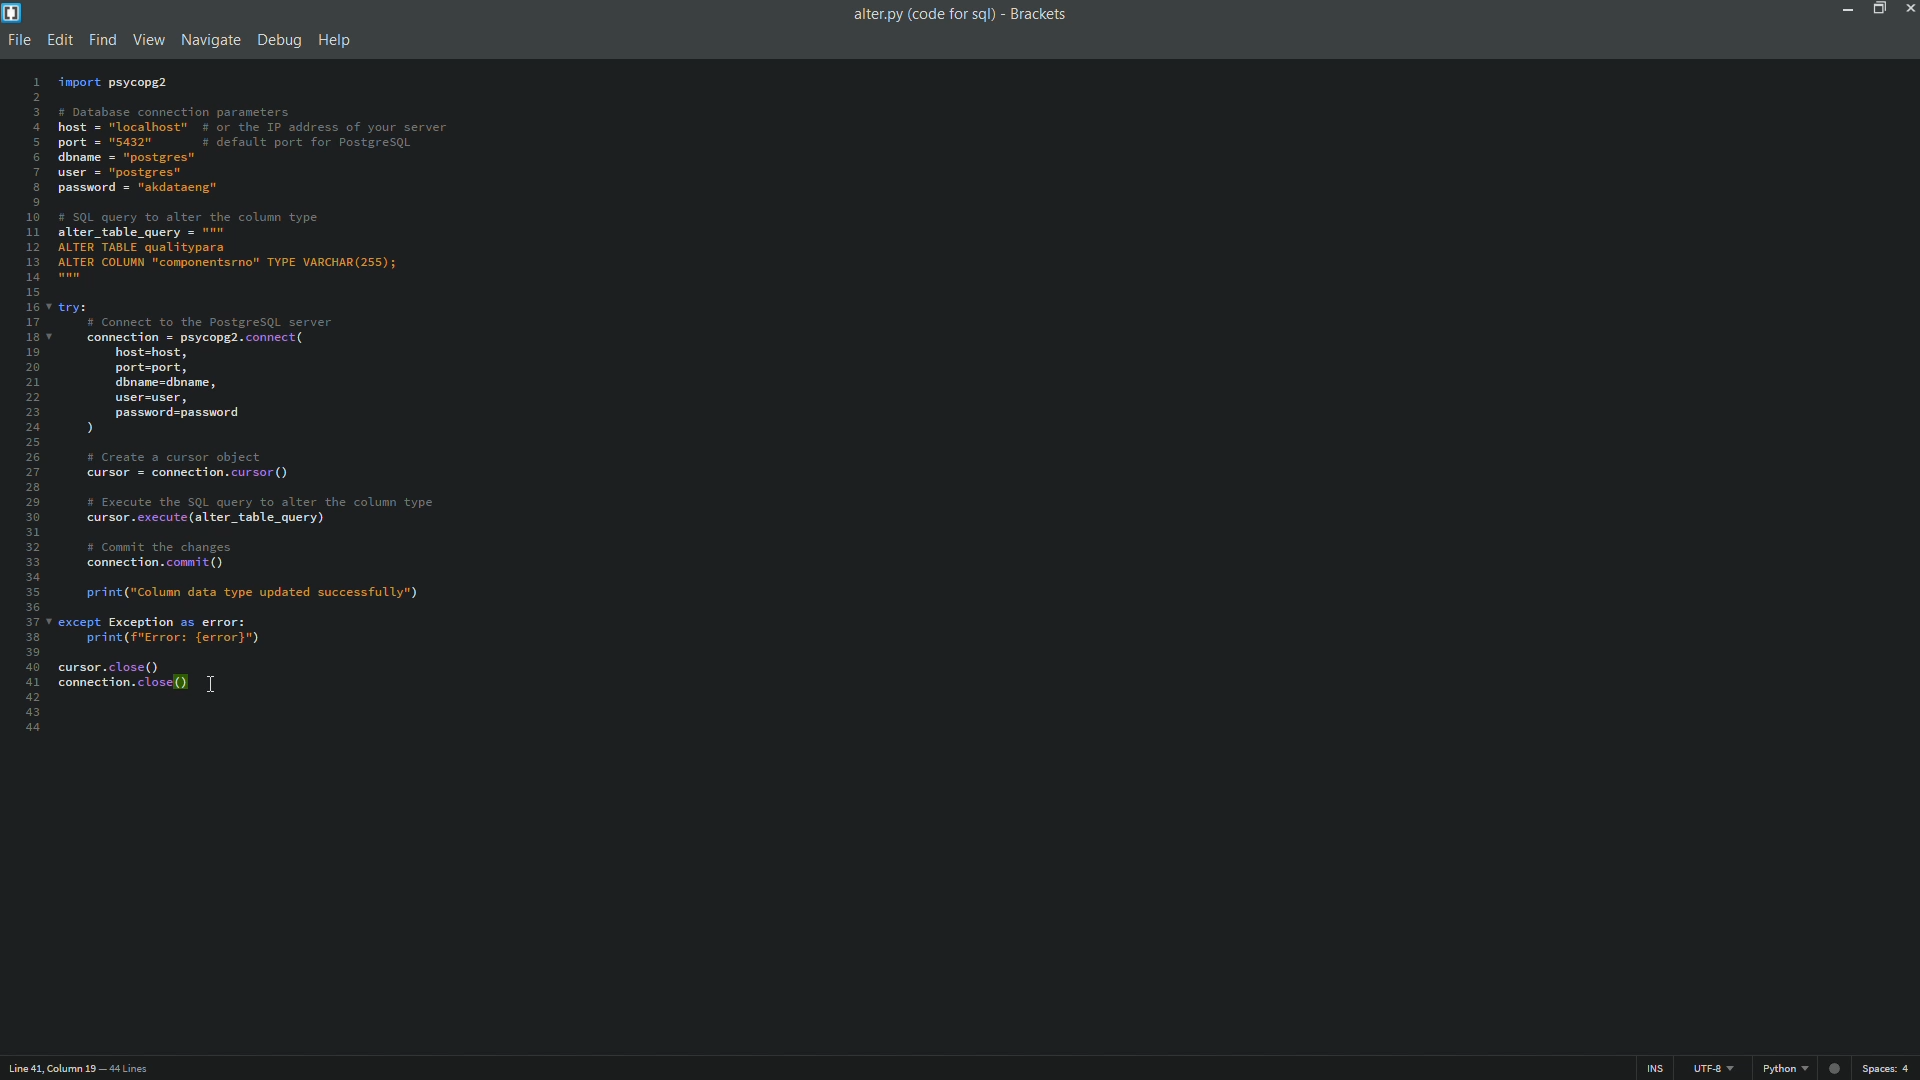 This screenshot has width=1920, height=1080. Describe the element at coordinates (12, 12) in the screenshot. I see `app icon` at that location.